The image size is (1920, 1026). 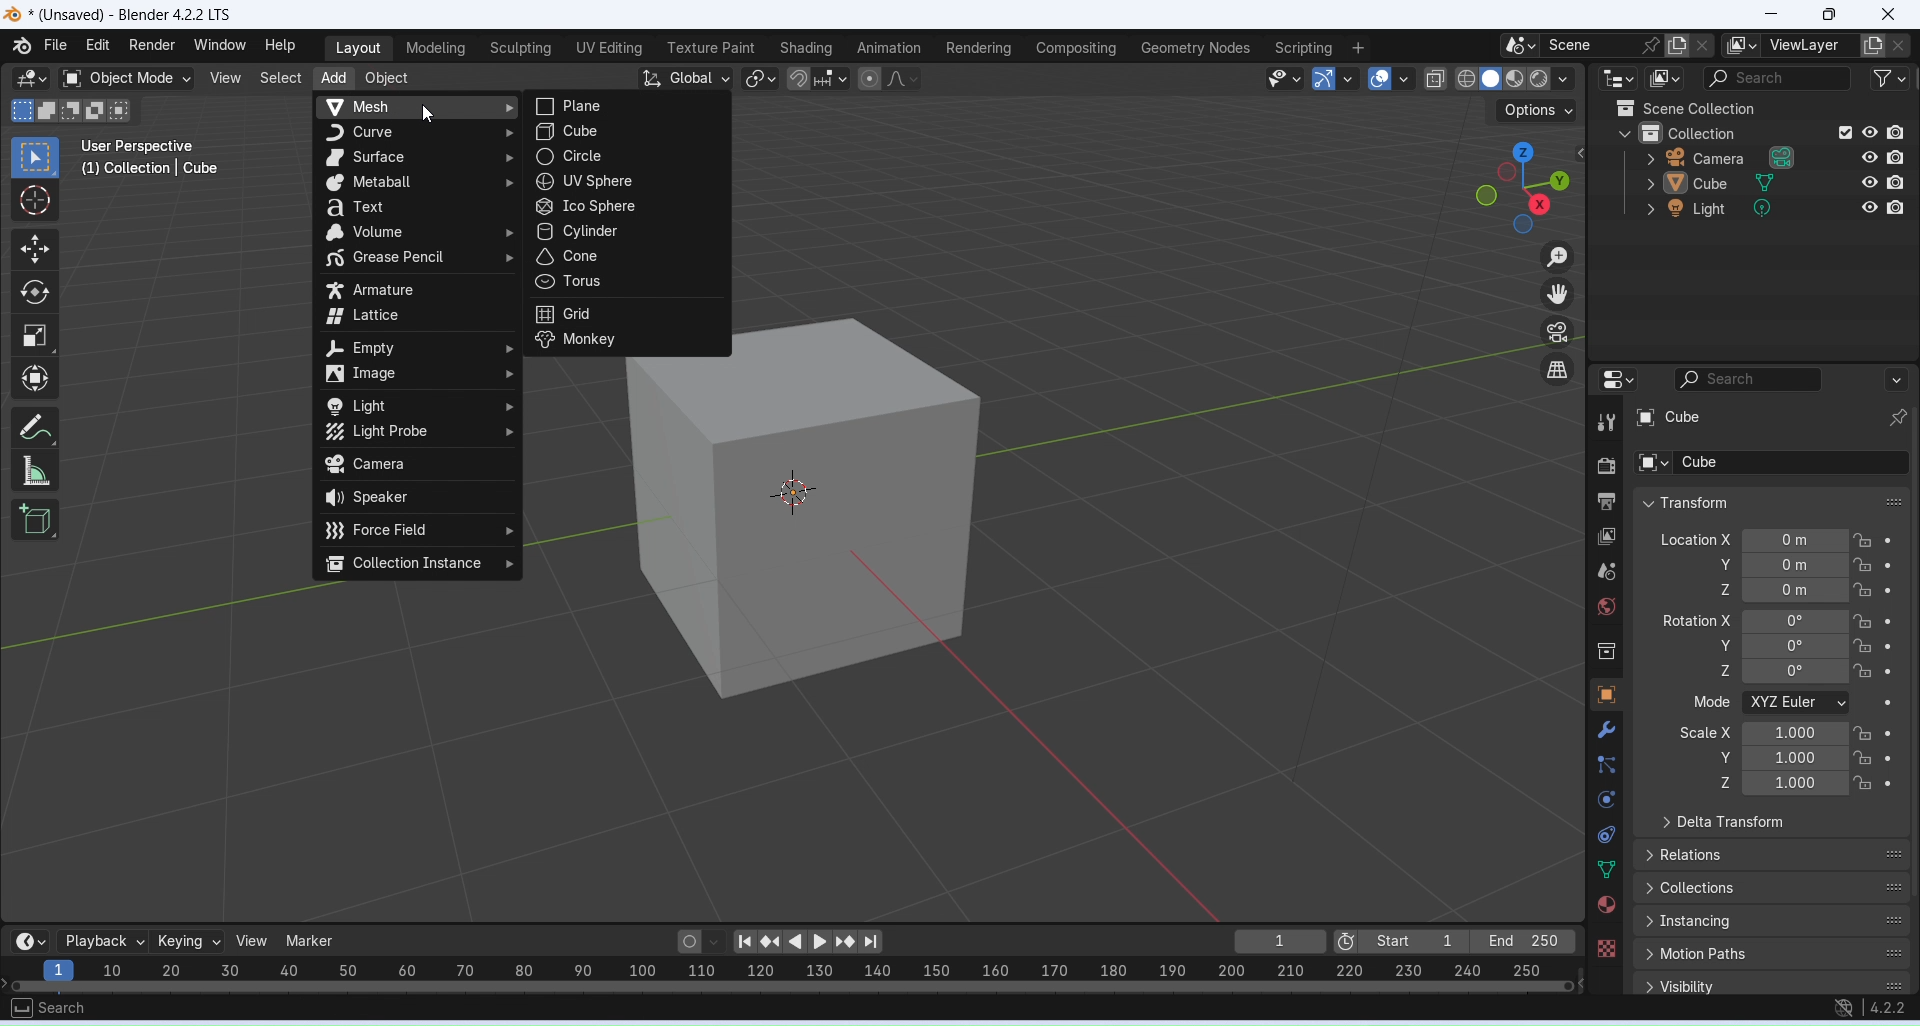 I want to click on monkey, so click(x=624, y=341).